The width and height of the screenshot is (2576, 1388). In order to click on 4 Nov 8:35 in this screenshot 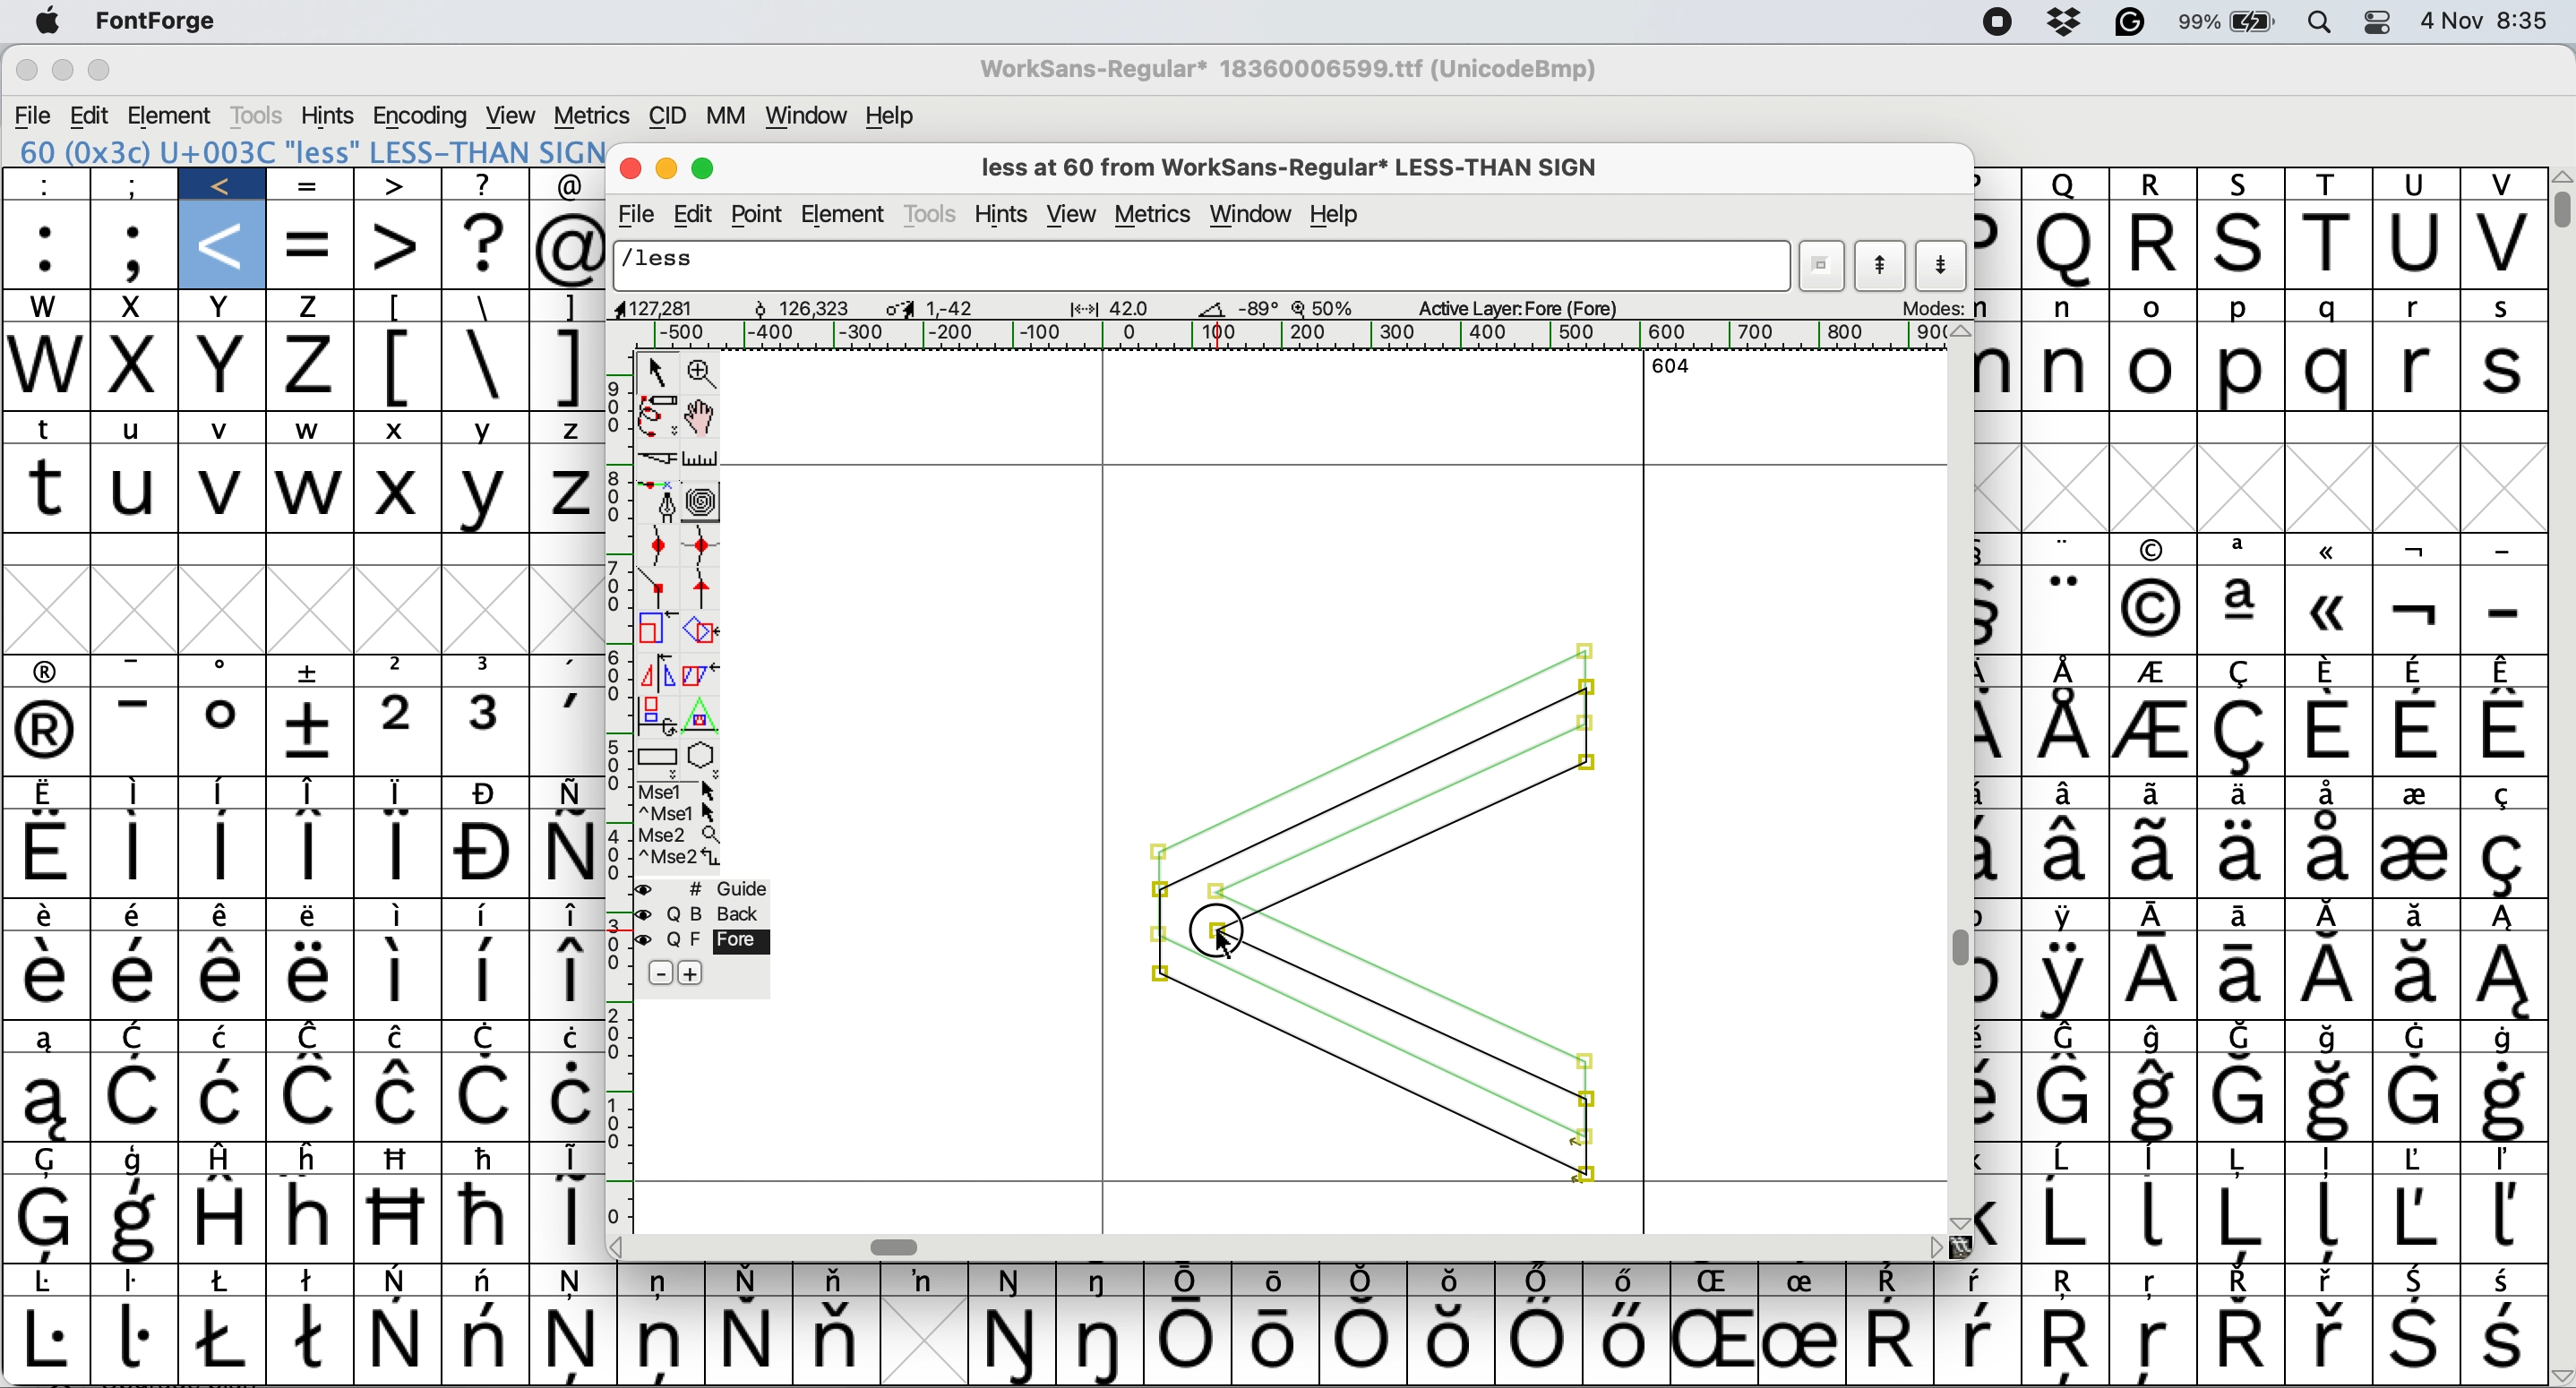, I will do `click(2491, 22)`.